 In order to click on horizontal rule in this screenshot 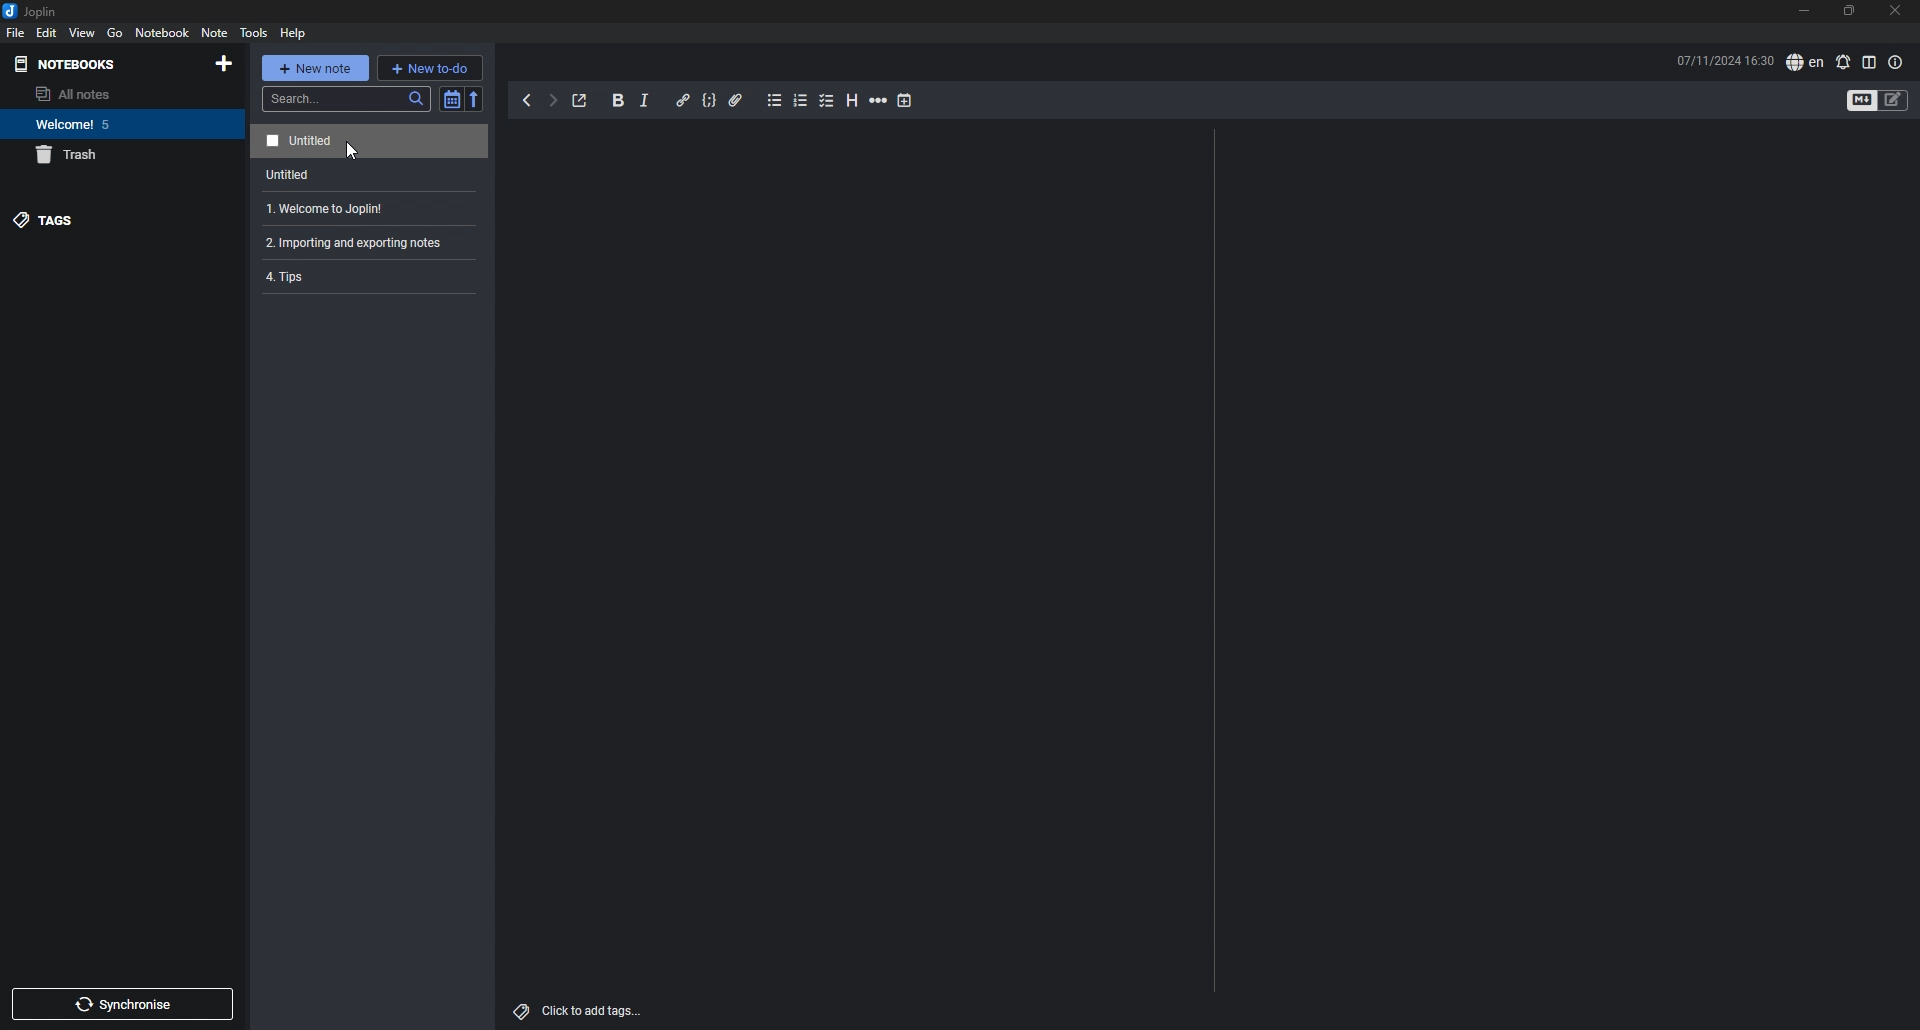, I will do `click(878, 102)`.